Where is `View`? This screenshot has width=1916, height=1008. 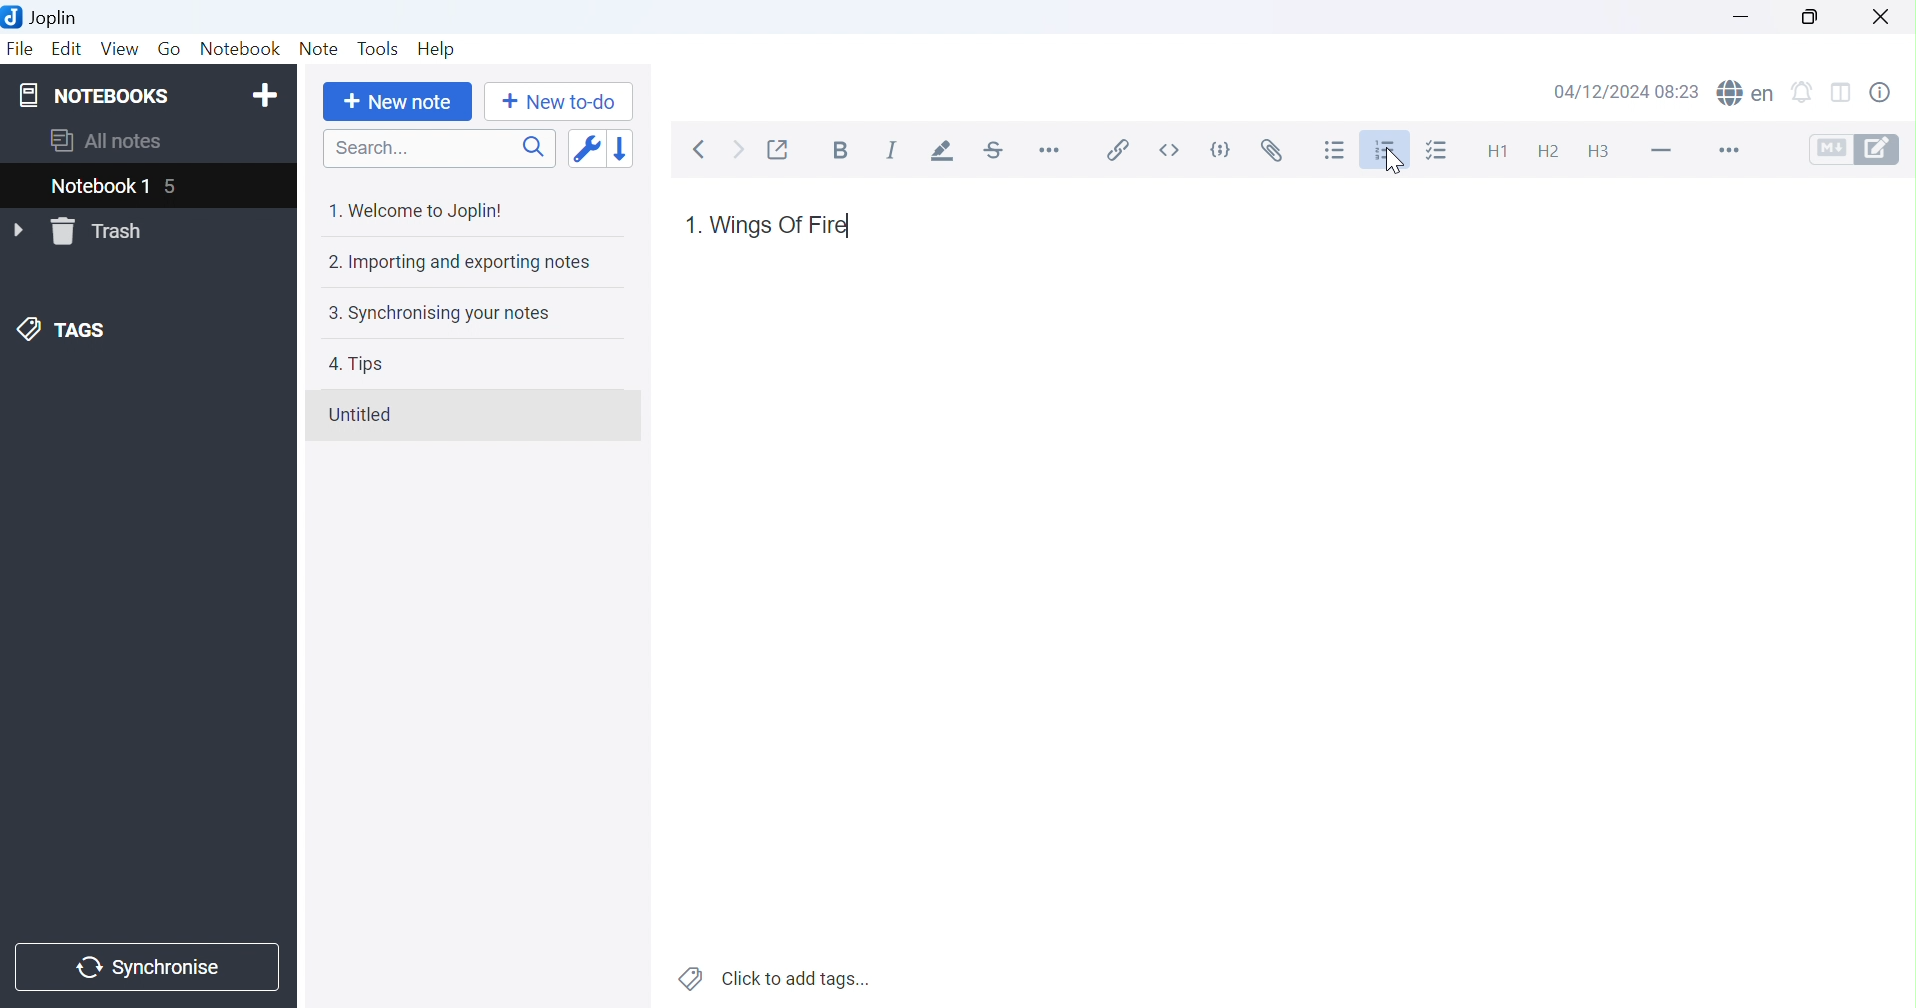
View is located at coordinates (122, 48).